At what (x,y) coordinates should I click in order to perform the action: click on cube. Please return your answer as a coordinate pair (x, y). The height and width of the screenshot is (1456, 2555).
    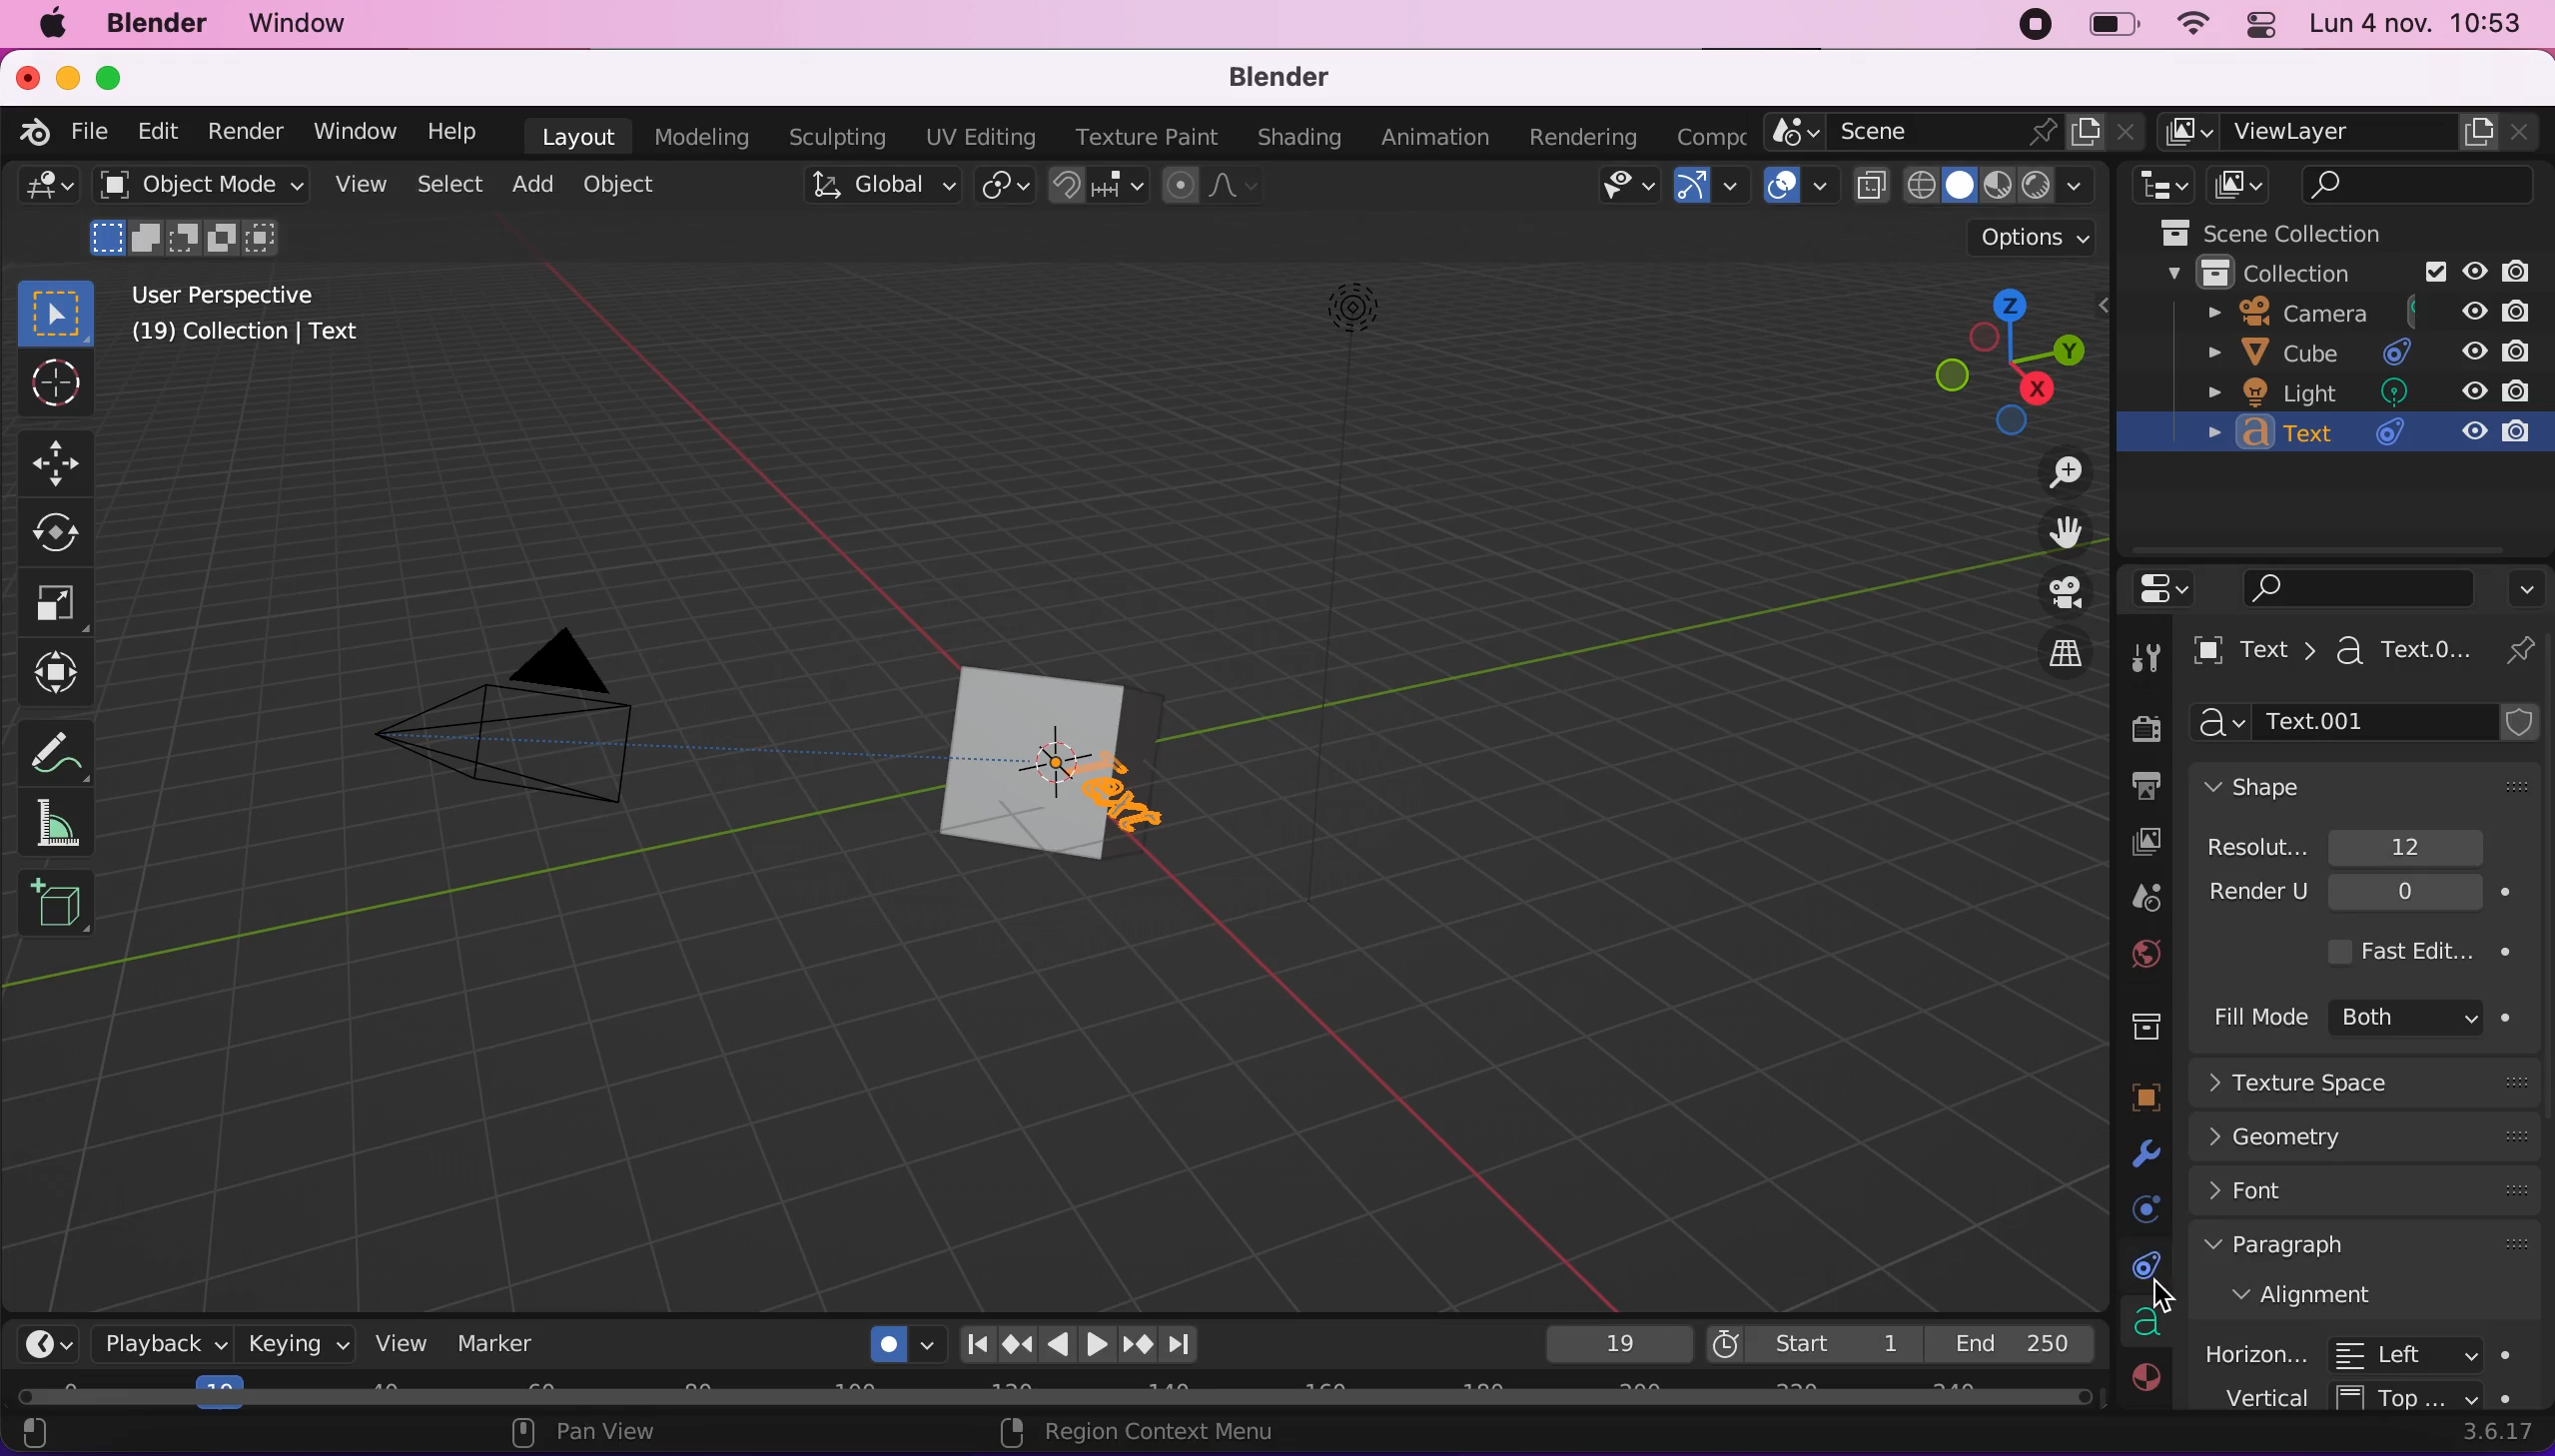
    Looking at the image, I should click on (2355, 352).